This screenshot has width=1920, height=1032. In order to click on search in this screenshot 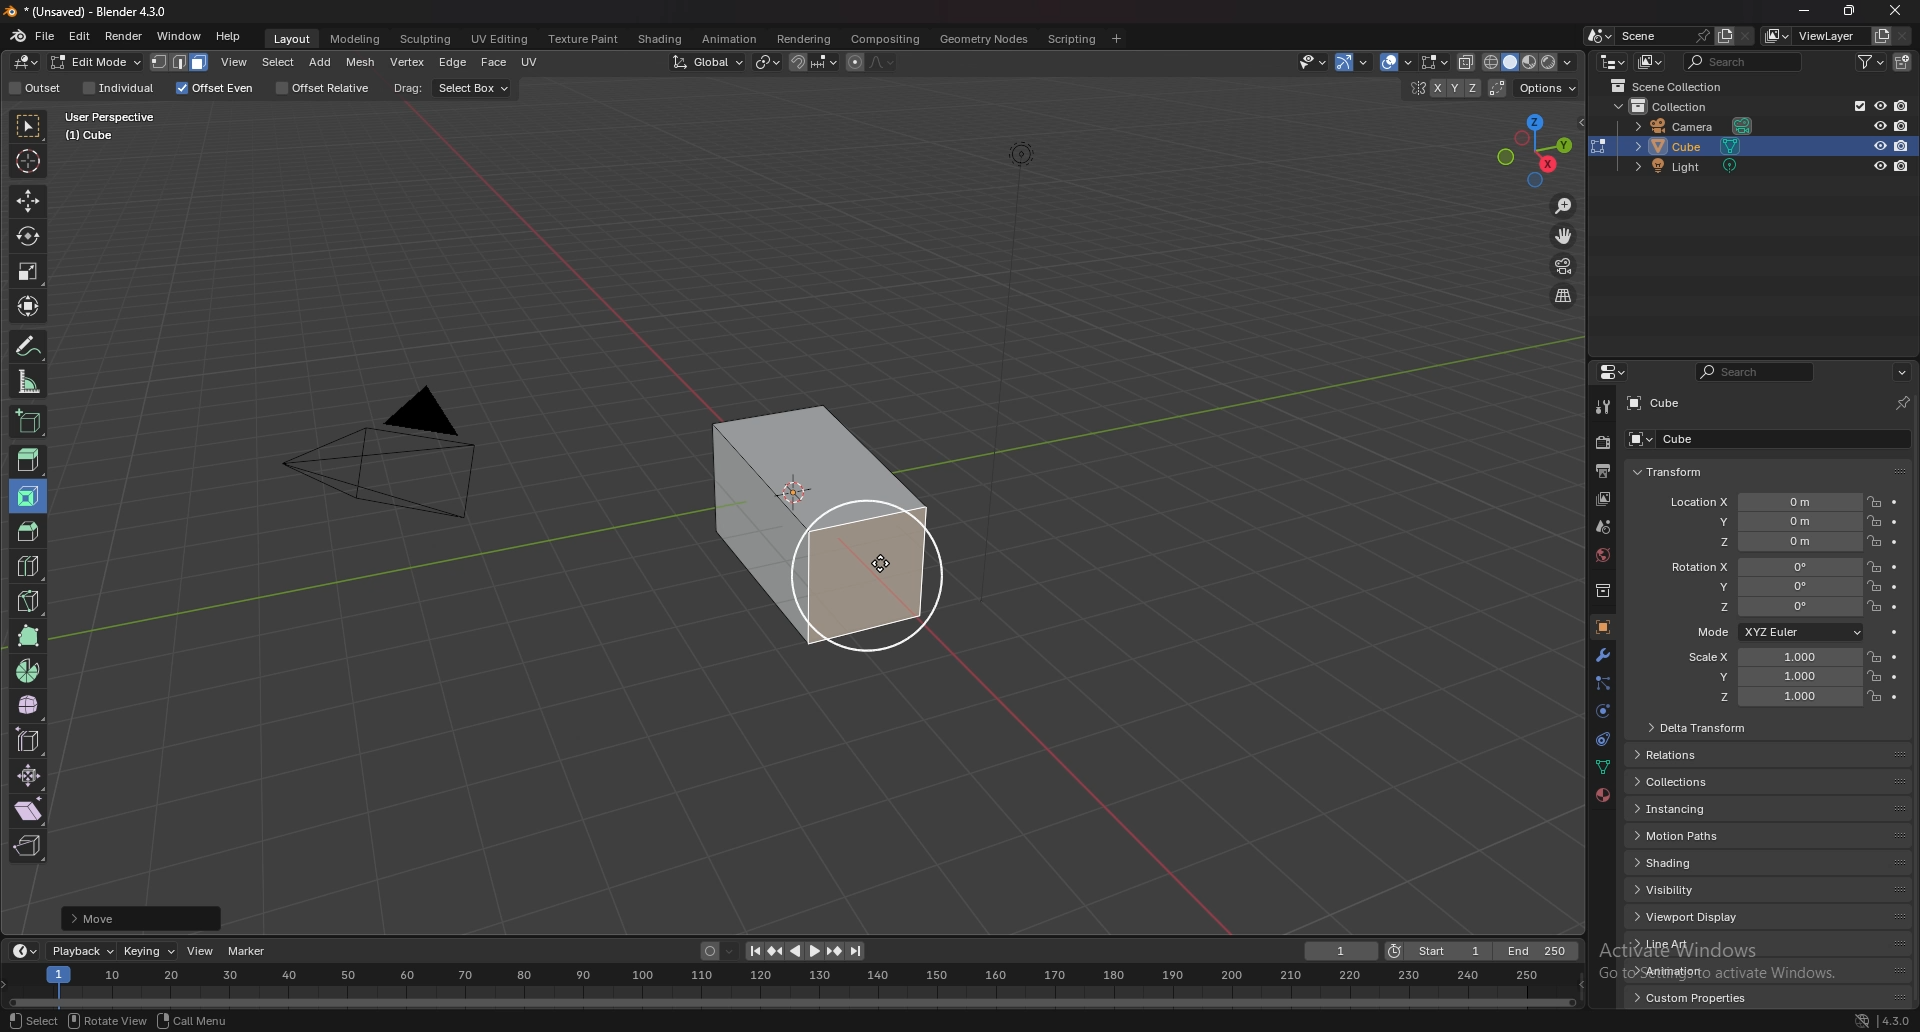, I will do `click(1743, 61)`.